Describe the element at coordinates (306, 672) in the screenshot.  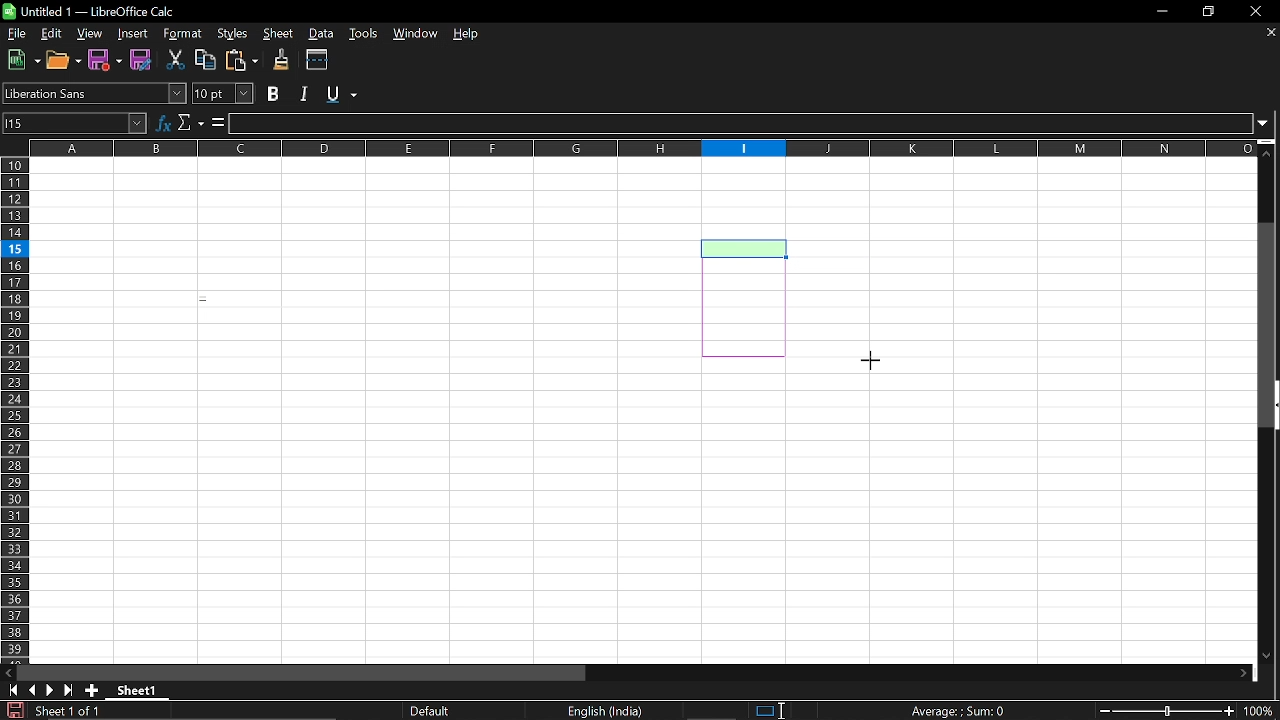
I see `Horizontal scrollbar` at that location.